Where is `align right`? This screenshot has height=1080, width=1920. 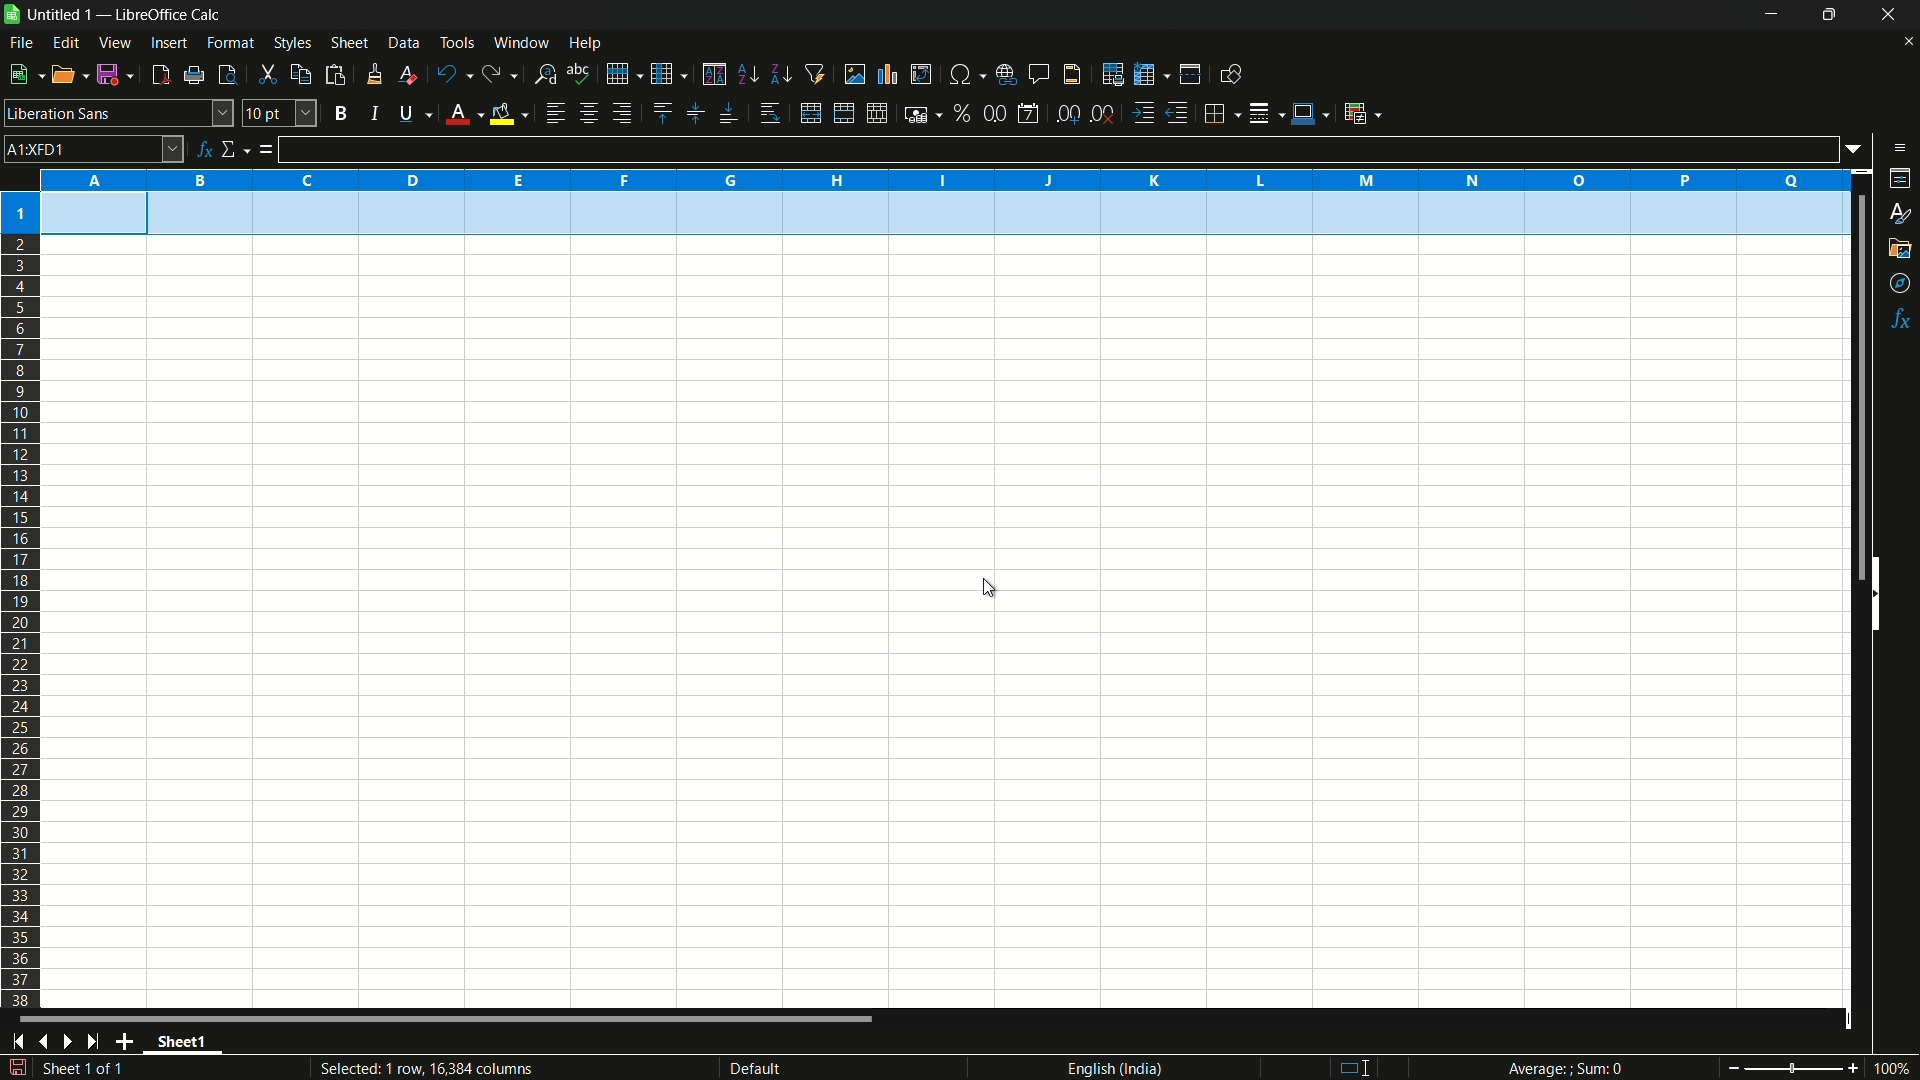 align right is located at coordinates (620, 114).